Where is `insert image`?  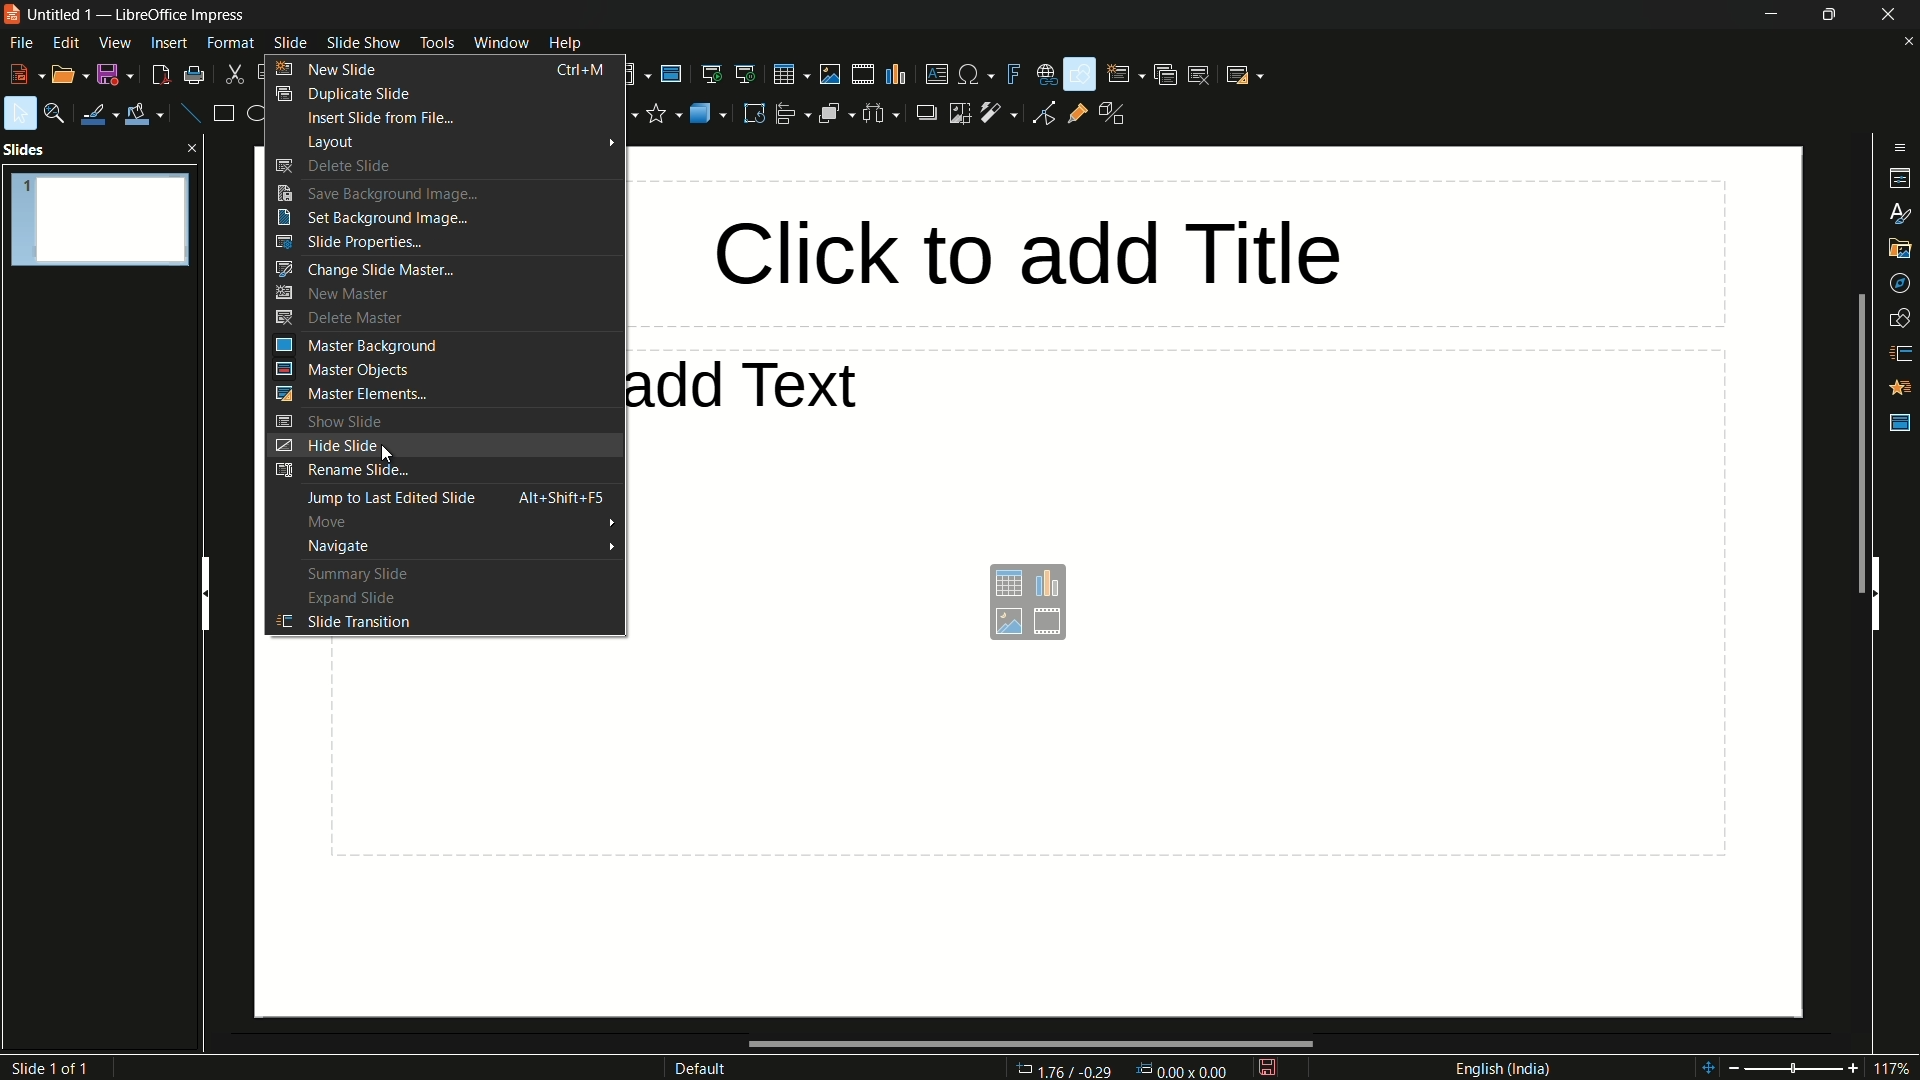 insert image is located at coordinates (1009, 623).